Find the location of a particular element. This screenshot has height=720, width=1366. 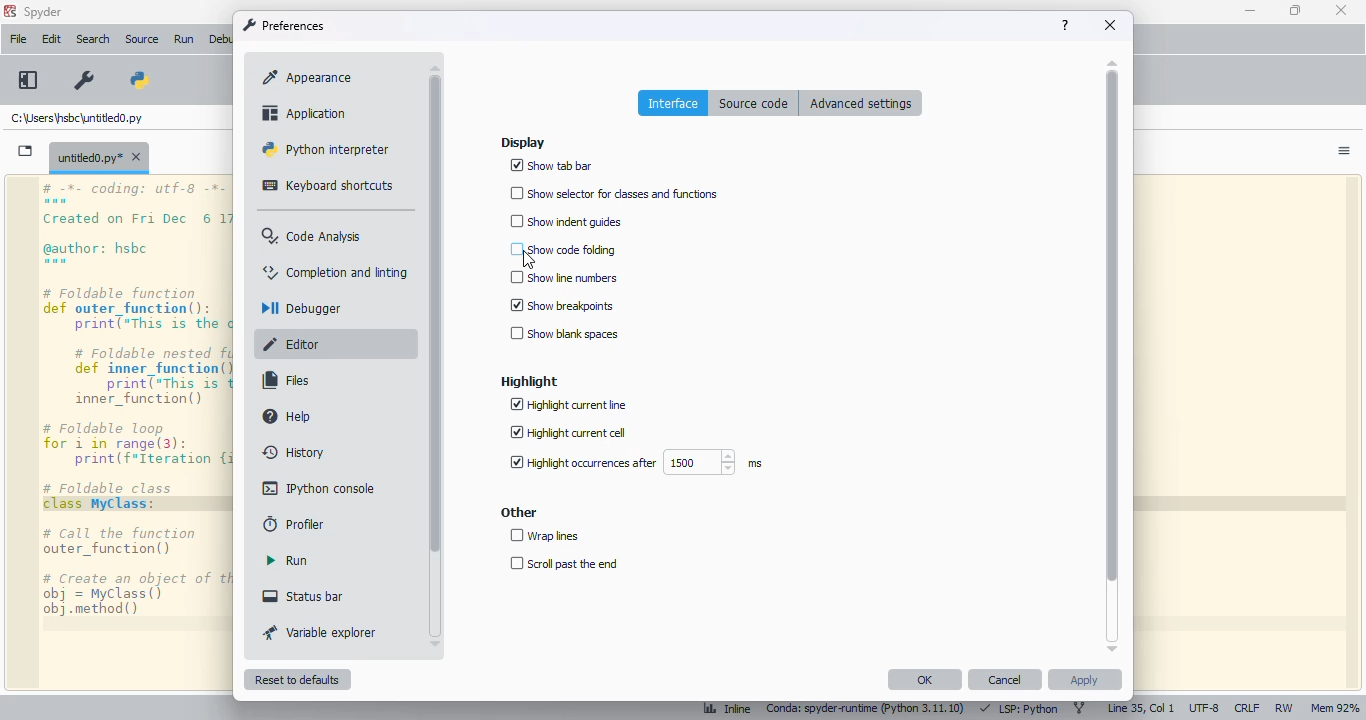

files is located at coordinates (289, 380).